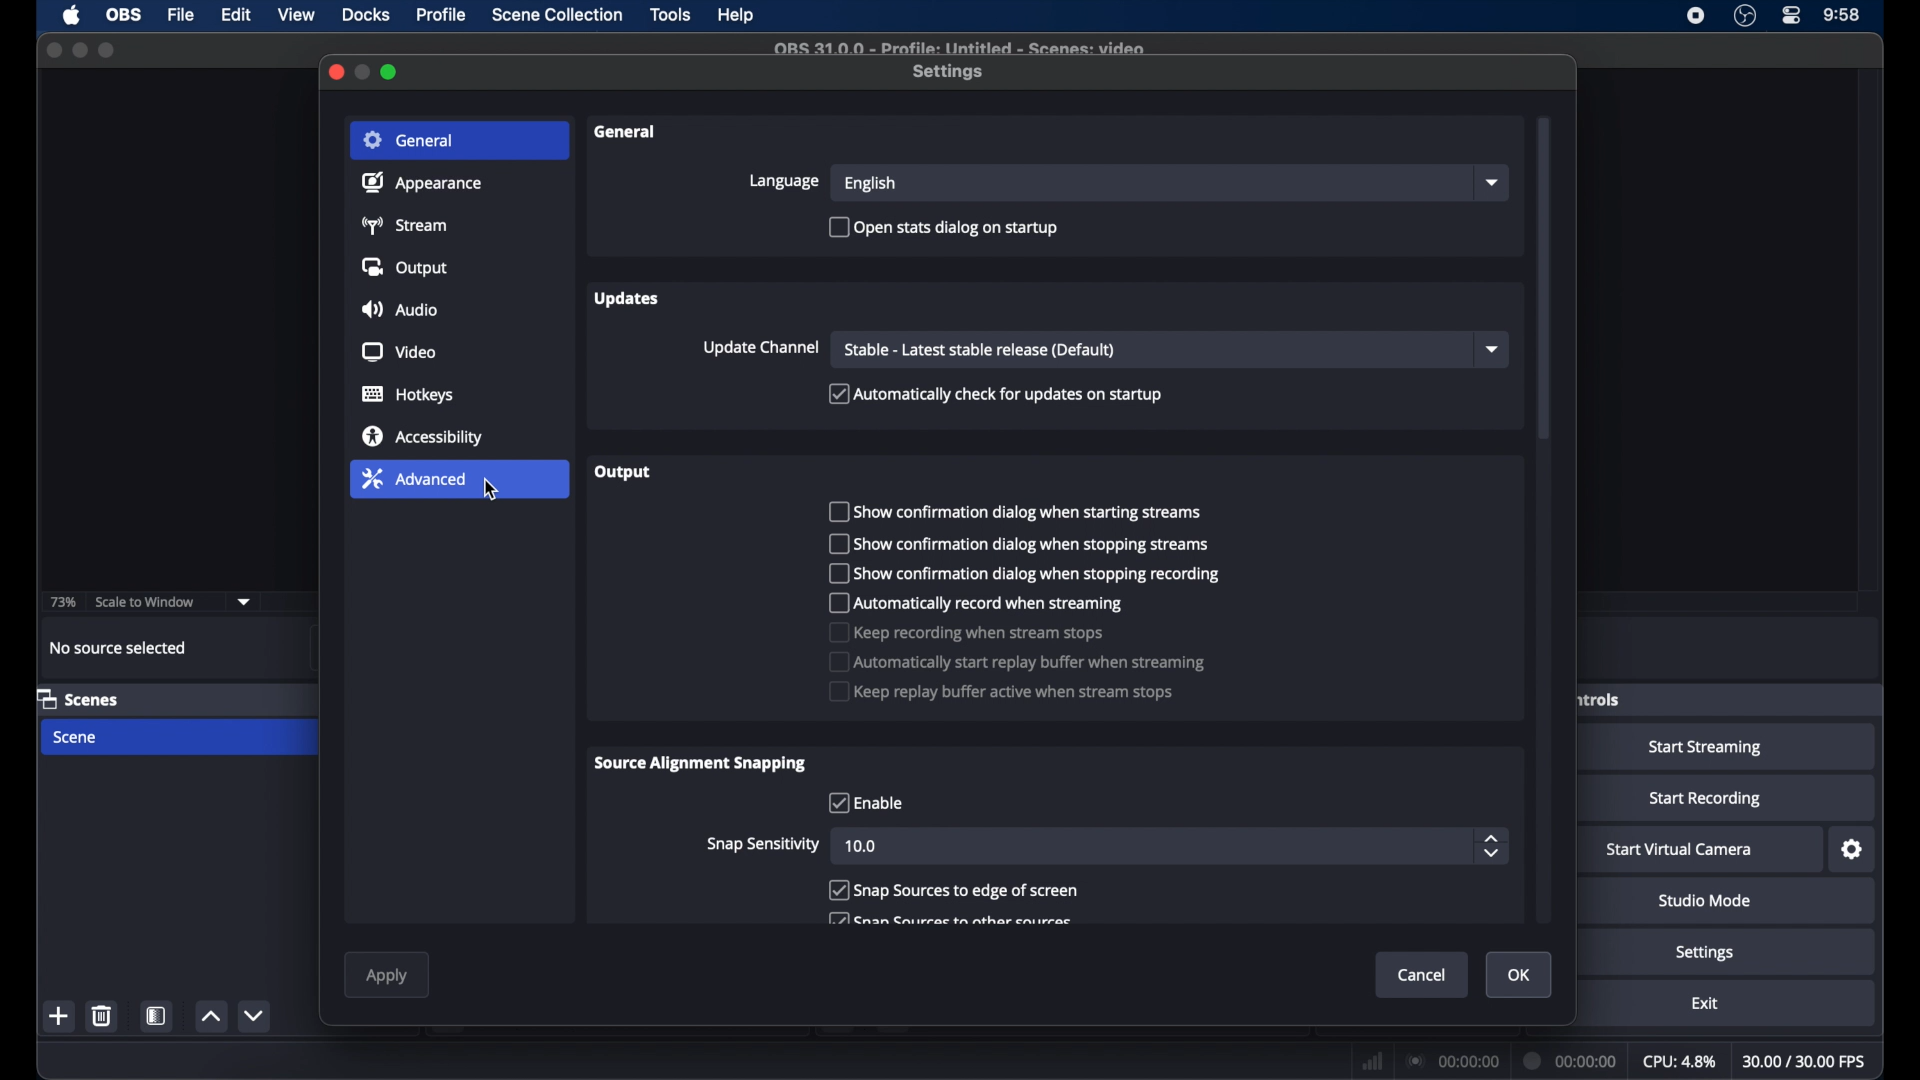 The width and height of the screenshot is (1920, 1080). I want to click on help, so click(737, 16).